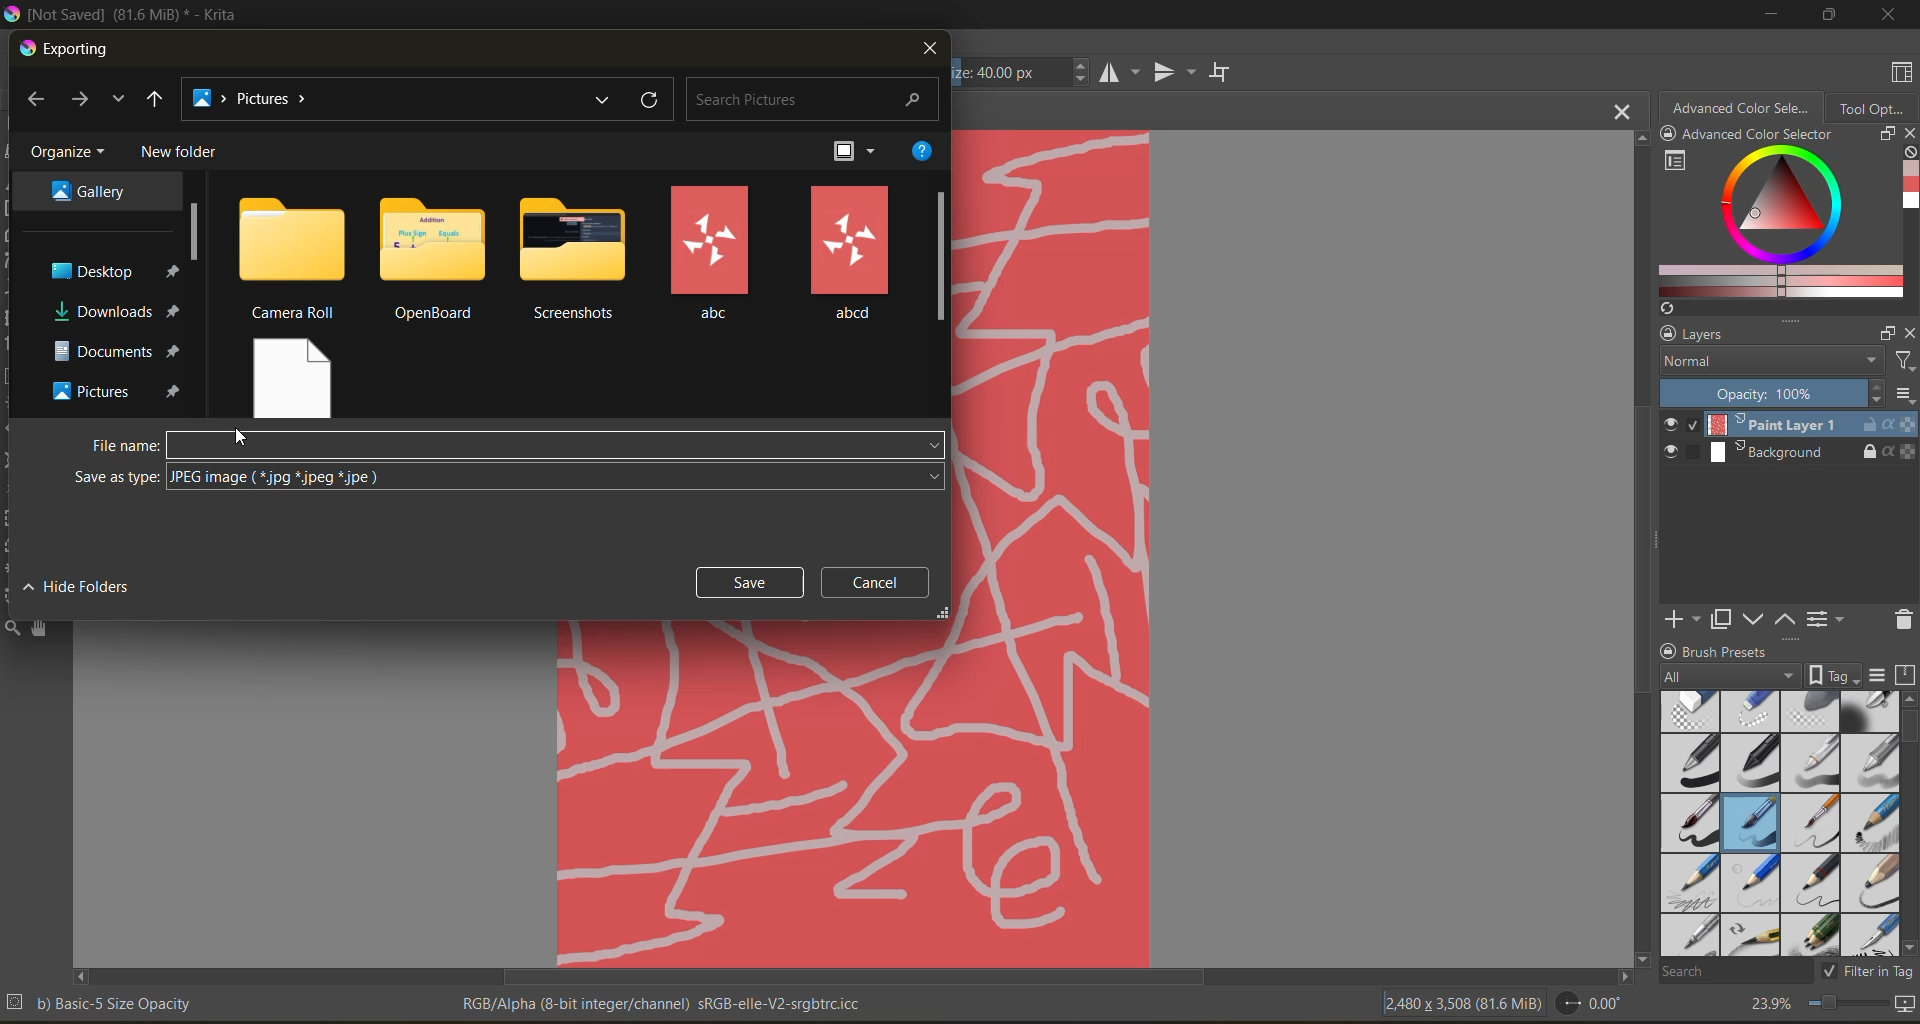 This screenshot has height=1024, width=1920. I want to click on tag, so click(1731, 677).